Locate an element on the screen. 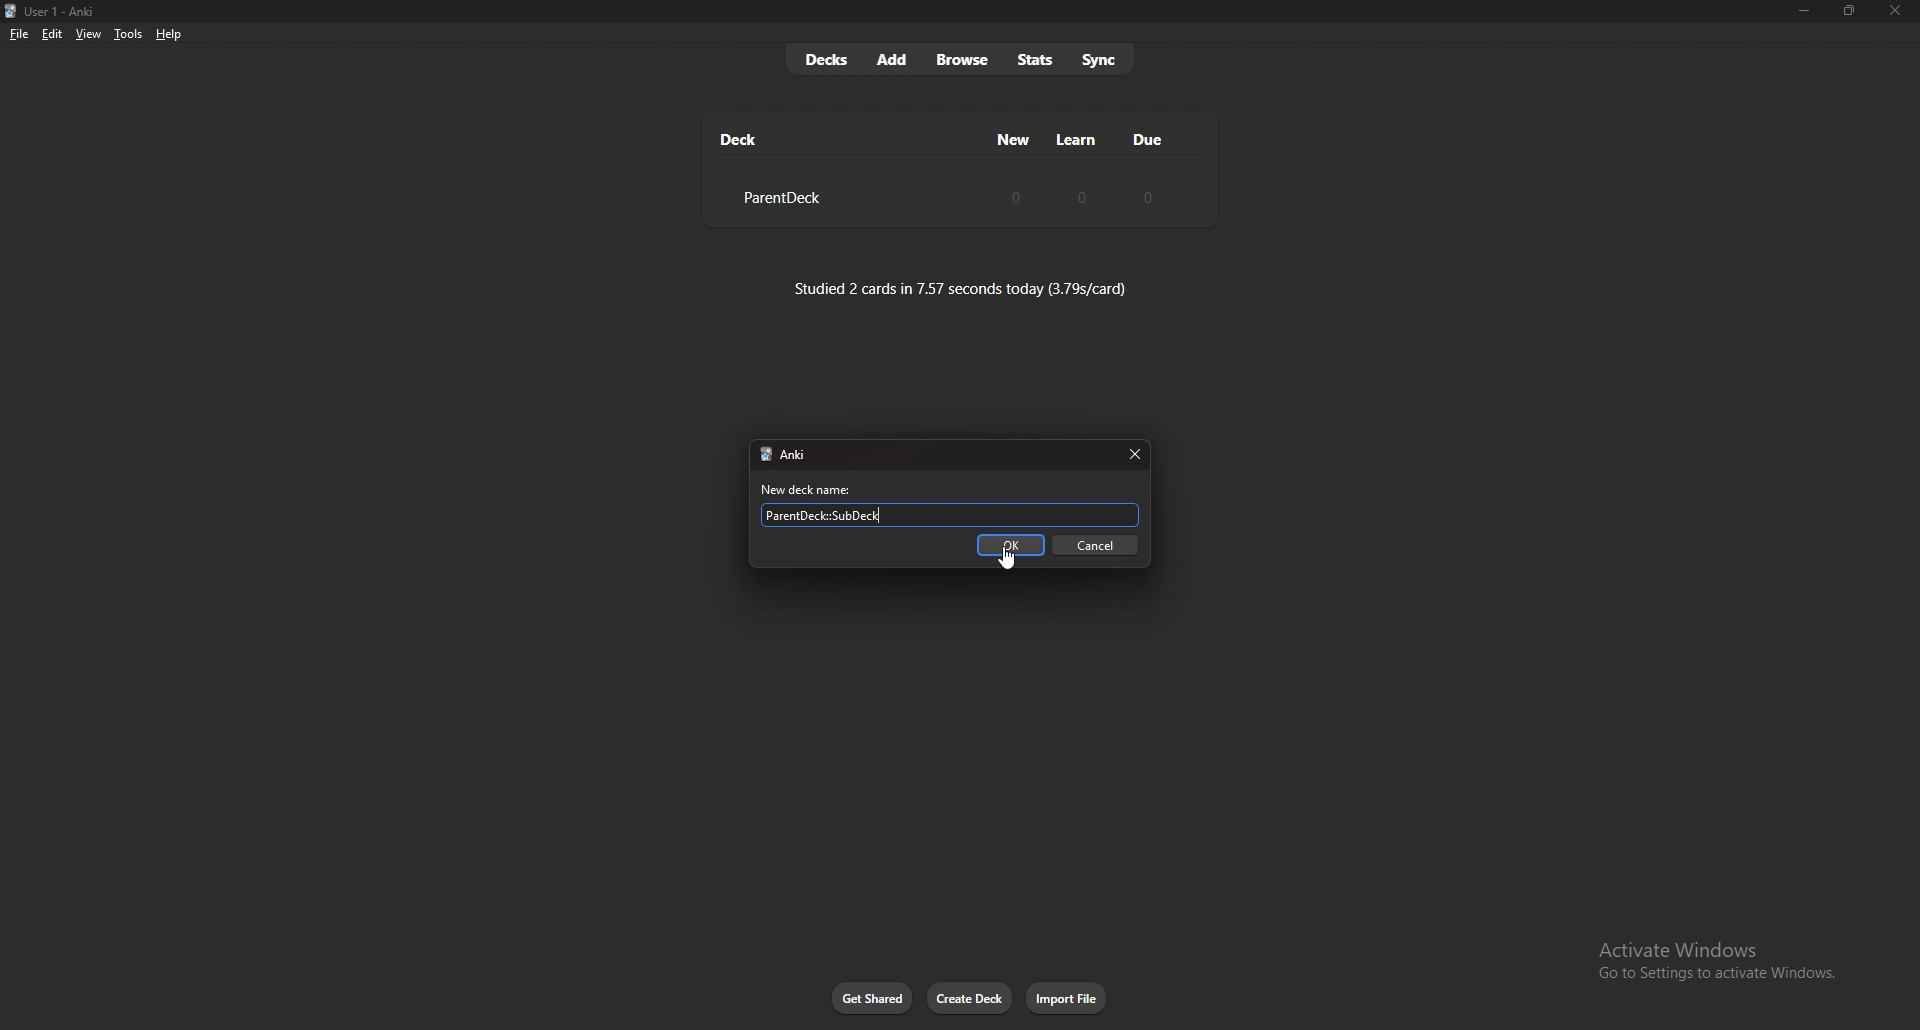 The image size is (1920, 1030). new deck name is located at coordinates (812, 490).